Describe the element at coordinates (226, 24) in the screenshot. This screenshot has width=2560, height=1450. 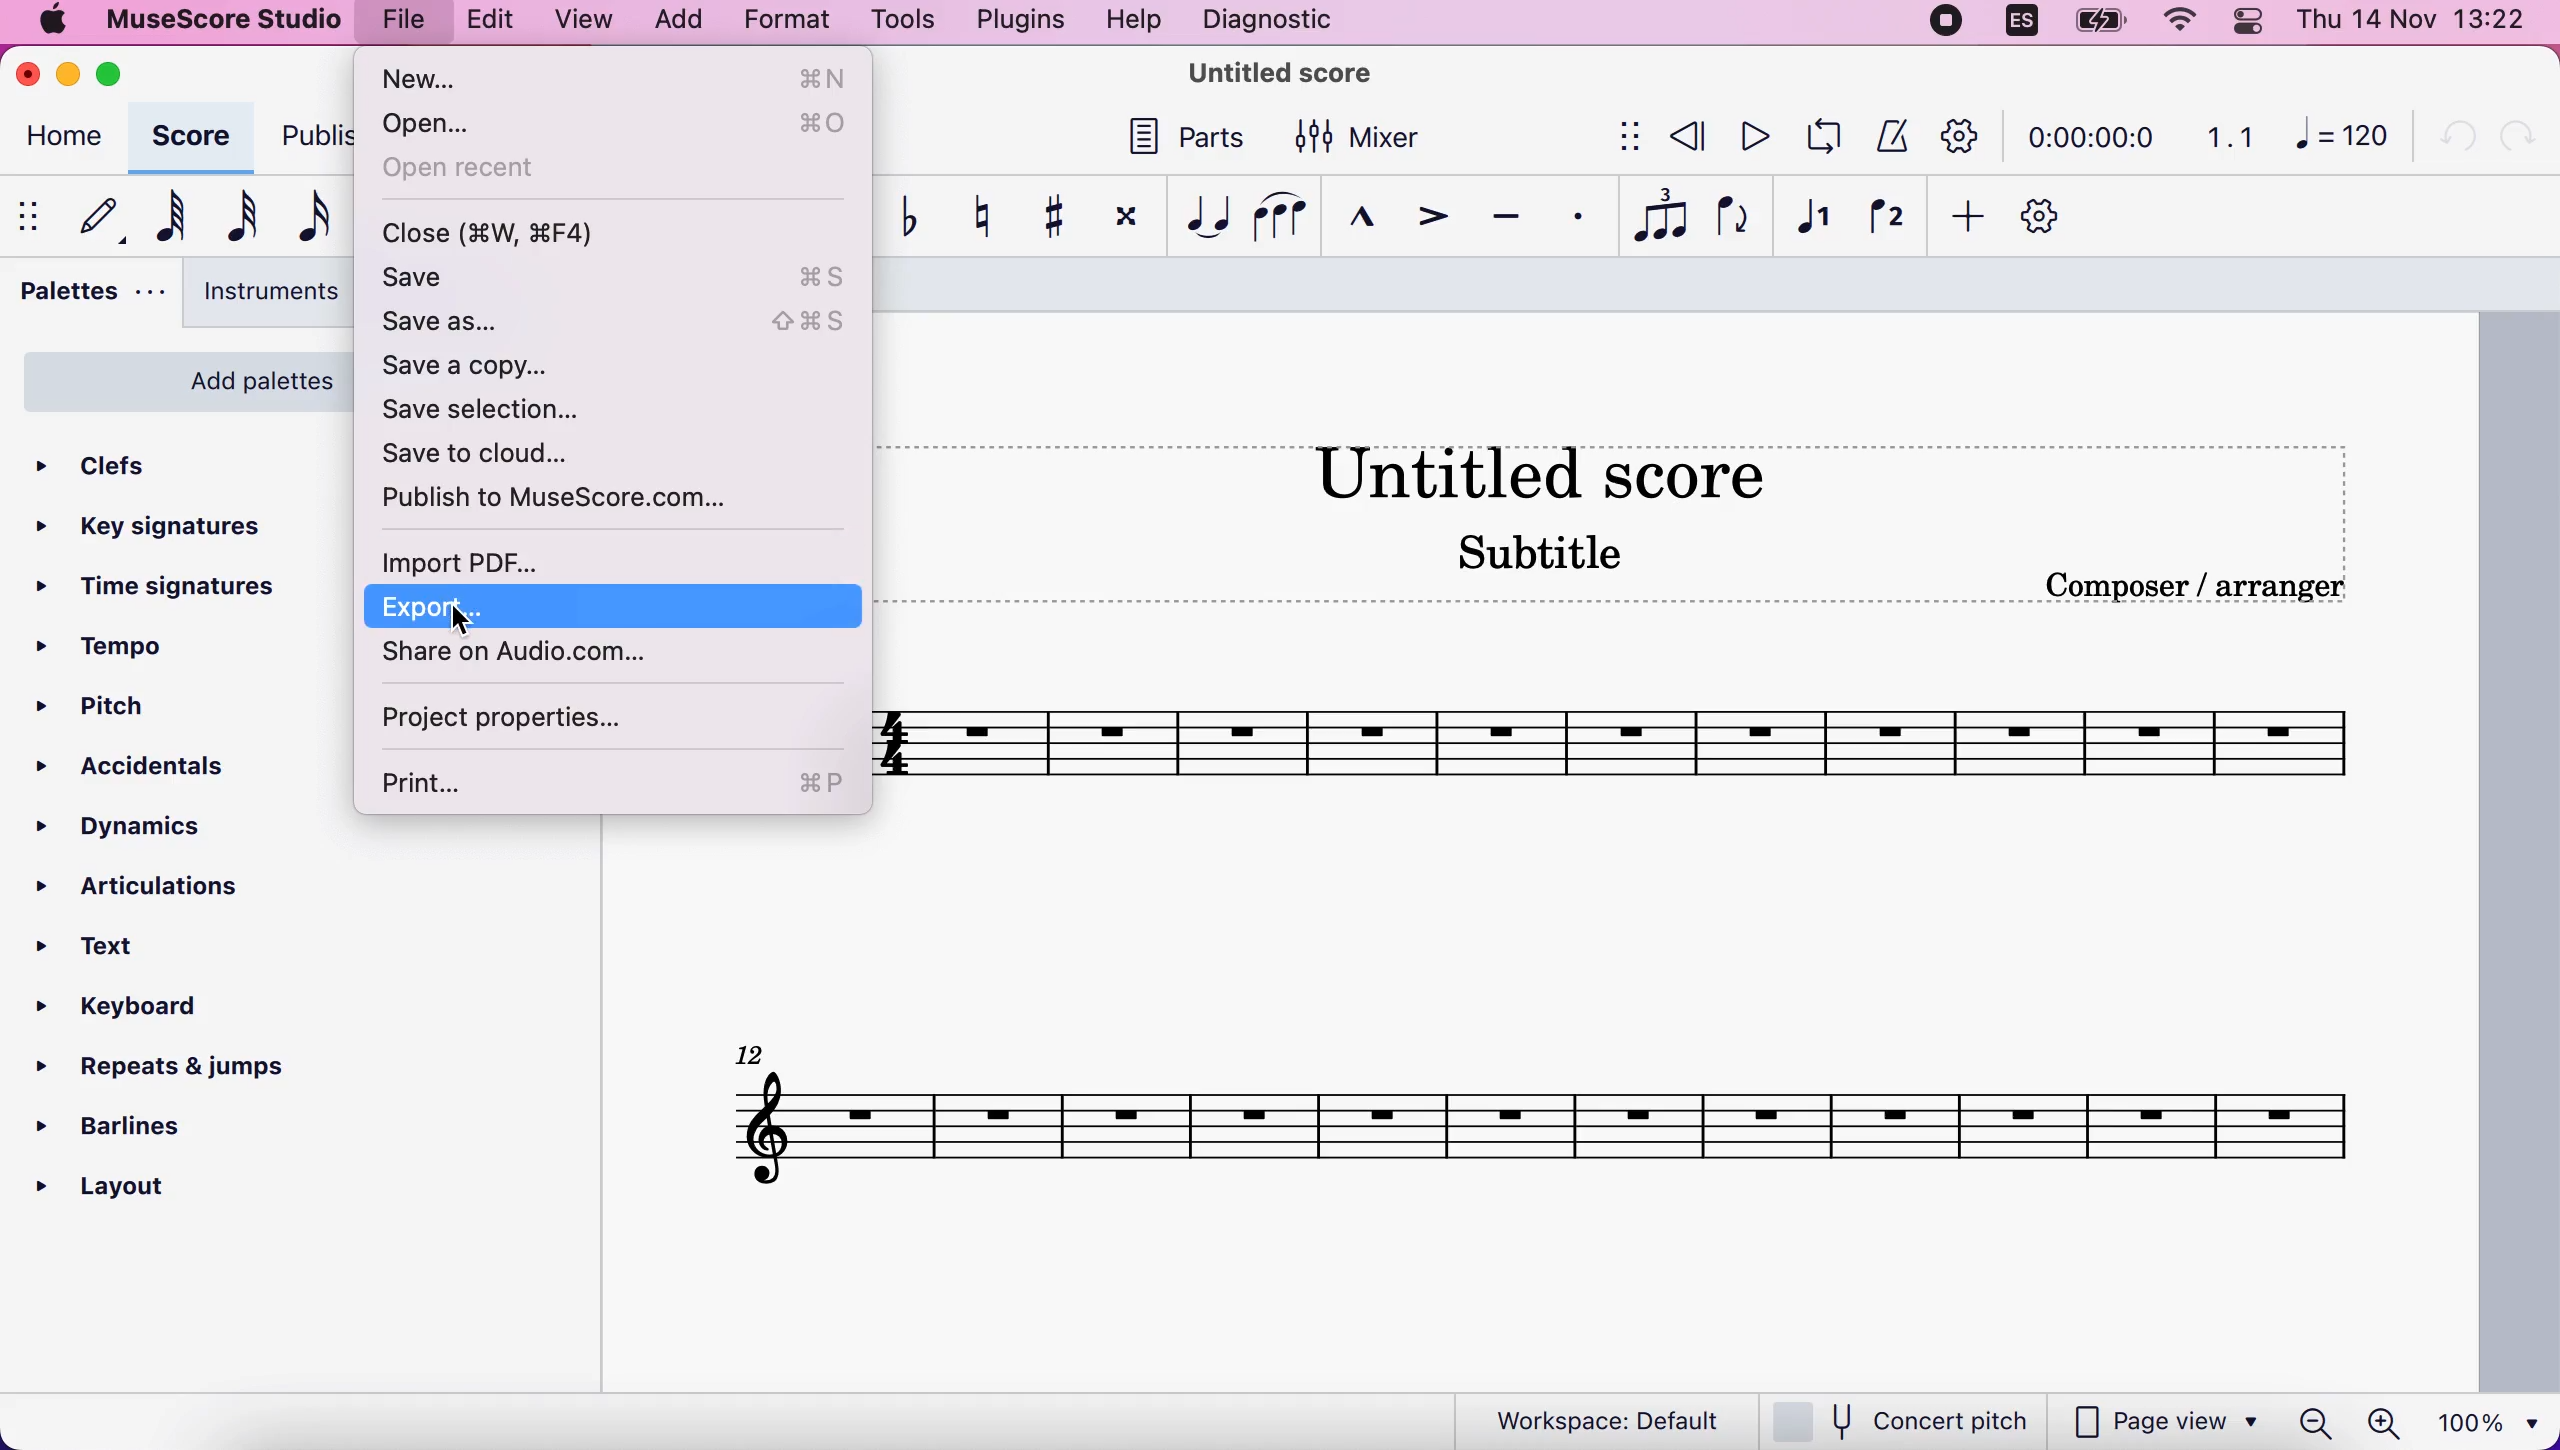
I see `musescore studio` at that location.